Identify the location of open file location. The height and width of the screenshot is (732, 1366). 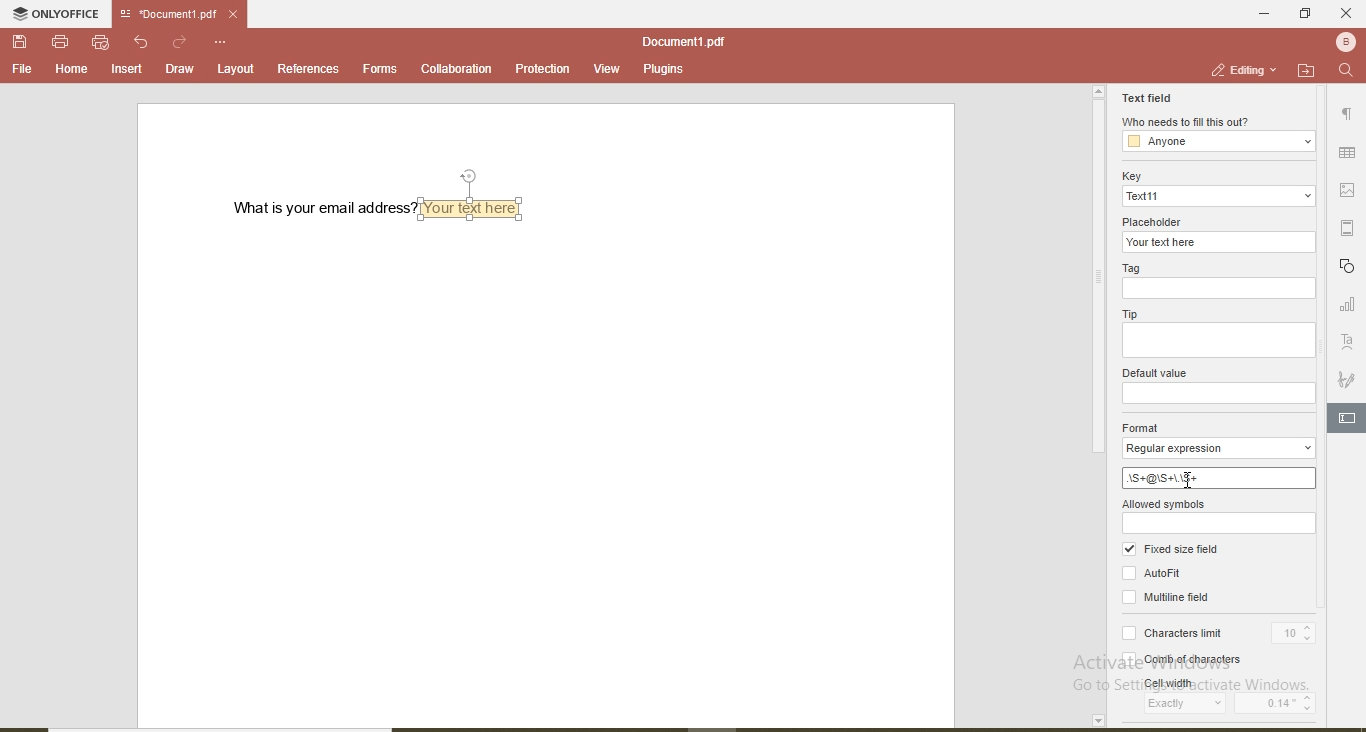
(1306, 70).